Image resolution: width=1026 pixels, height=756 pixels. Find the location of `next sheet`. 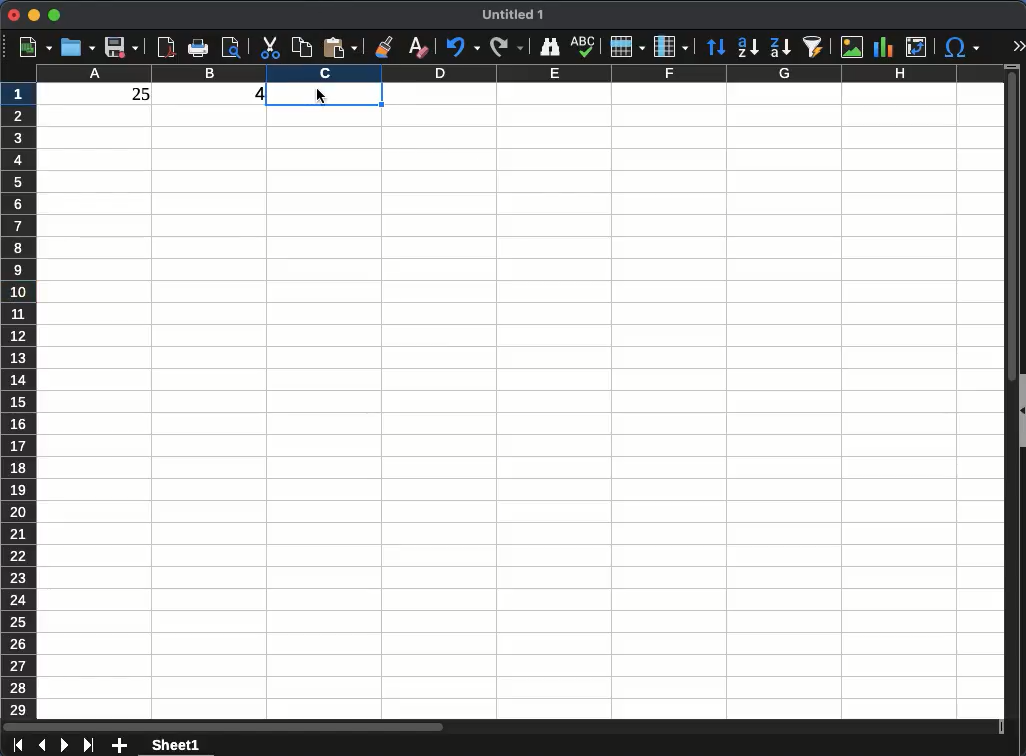

next sheet is located at coordinates (64, 745).